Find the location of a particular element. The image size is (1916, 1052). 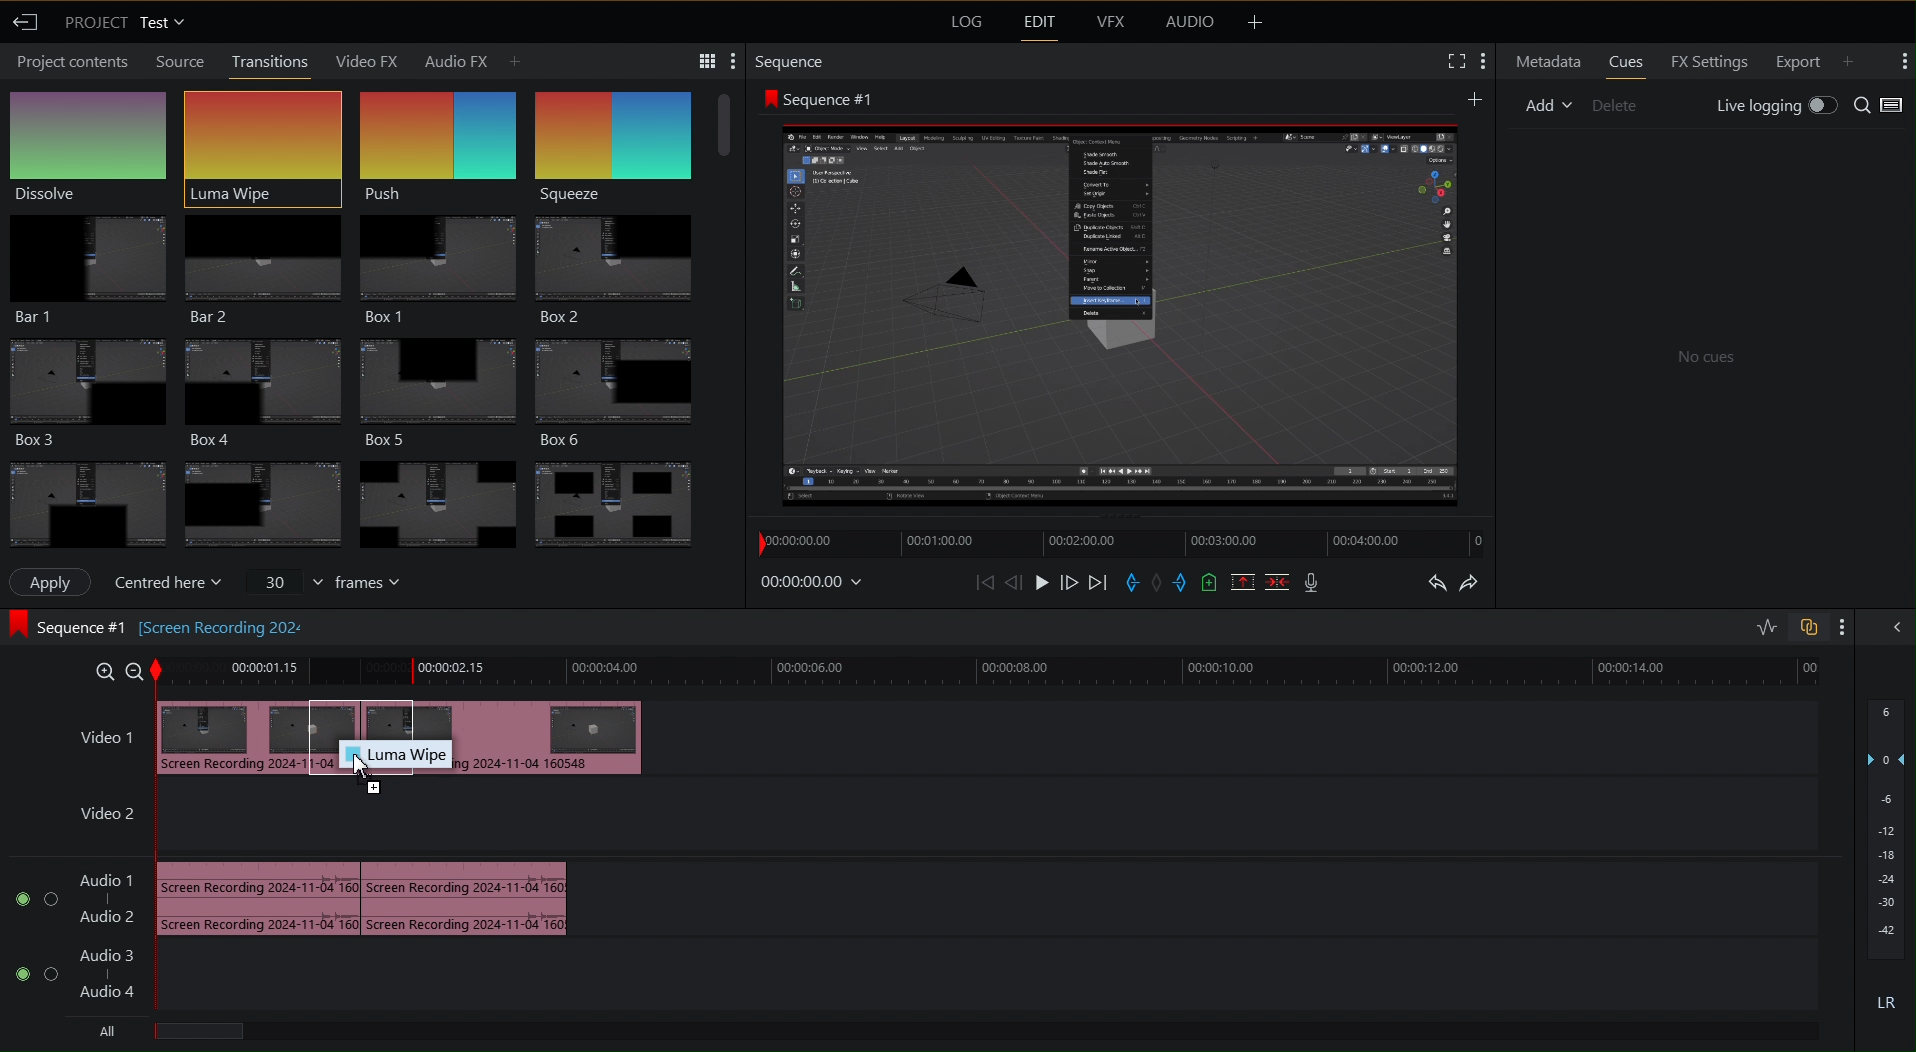

Video 2 is located at coordinates (107, 818).